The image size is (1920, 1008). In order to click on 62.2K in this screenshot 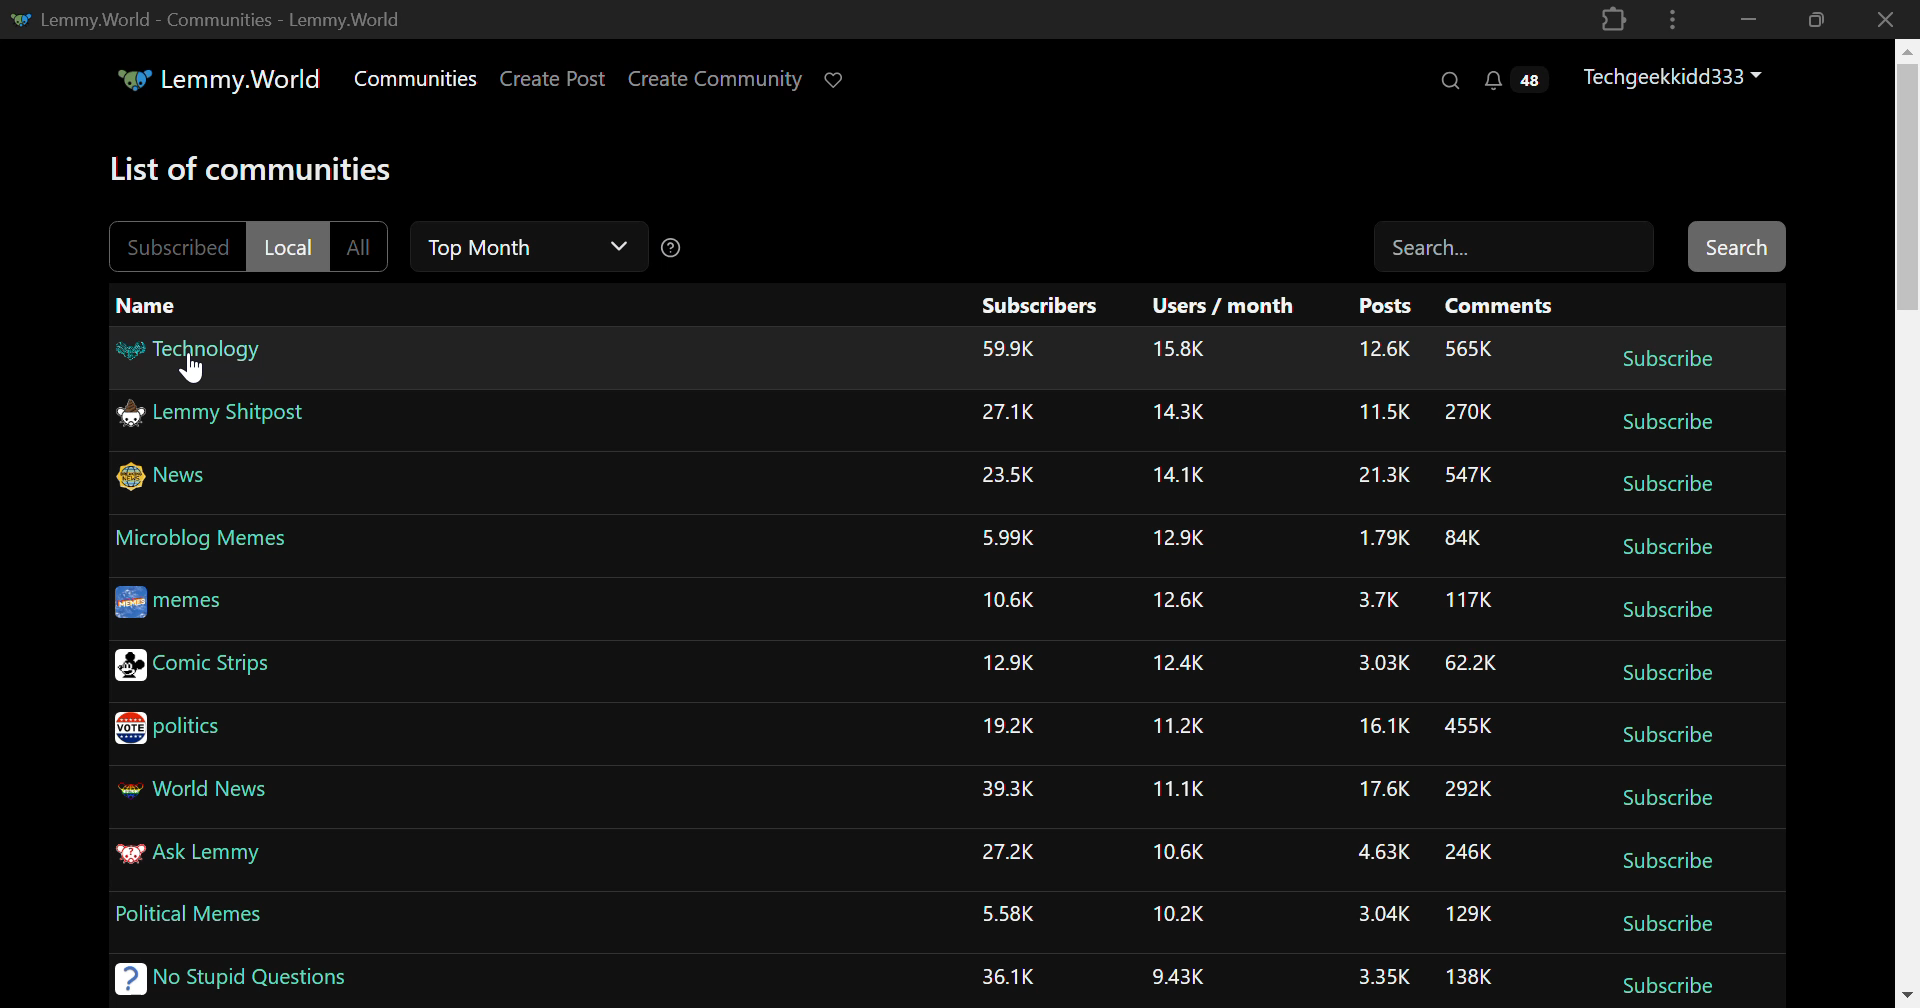, I will do `click(1470, 665)`.